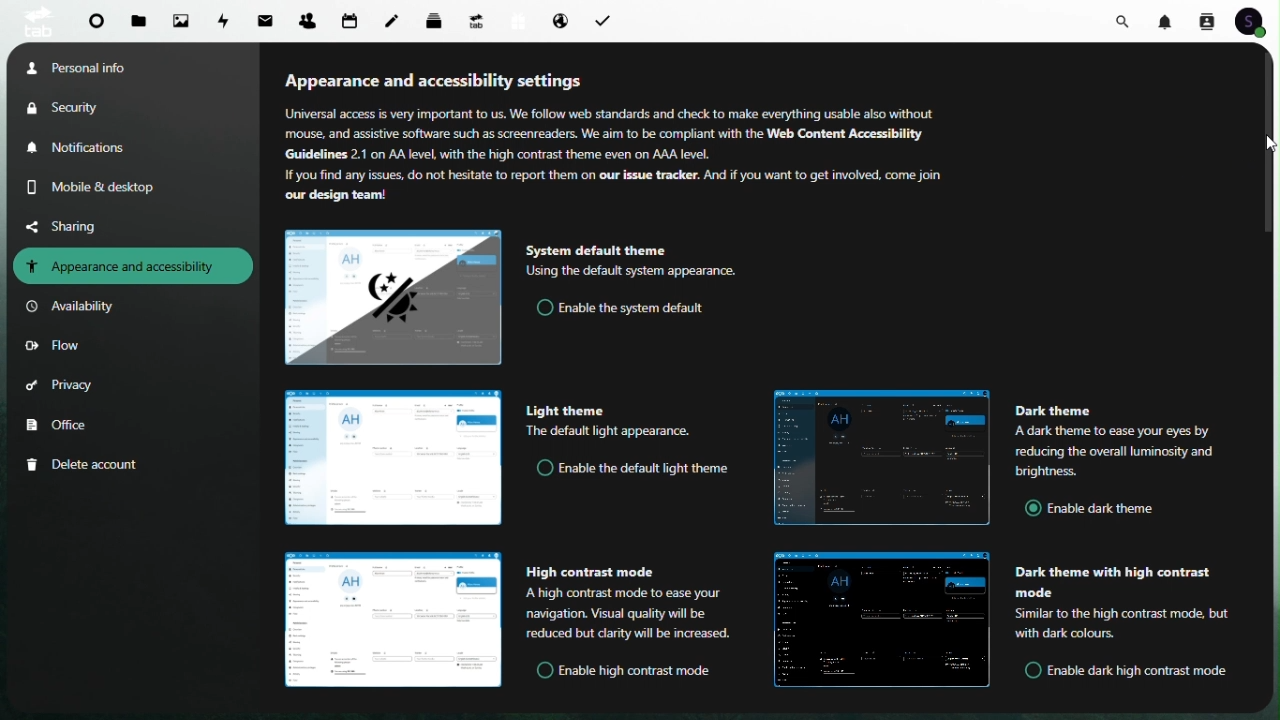 This screenshot has width=1280, height=720. Describe the element at coordinates (882, 457) in the screenshot. I see `Dark theme` at that location.